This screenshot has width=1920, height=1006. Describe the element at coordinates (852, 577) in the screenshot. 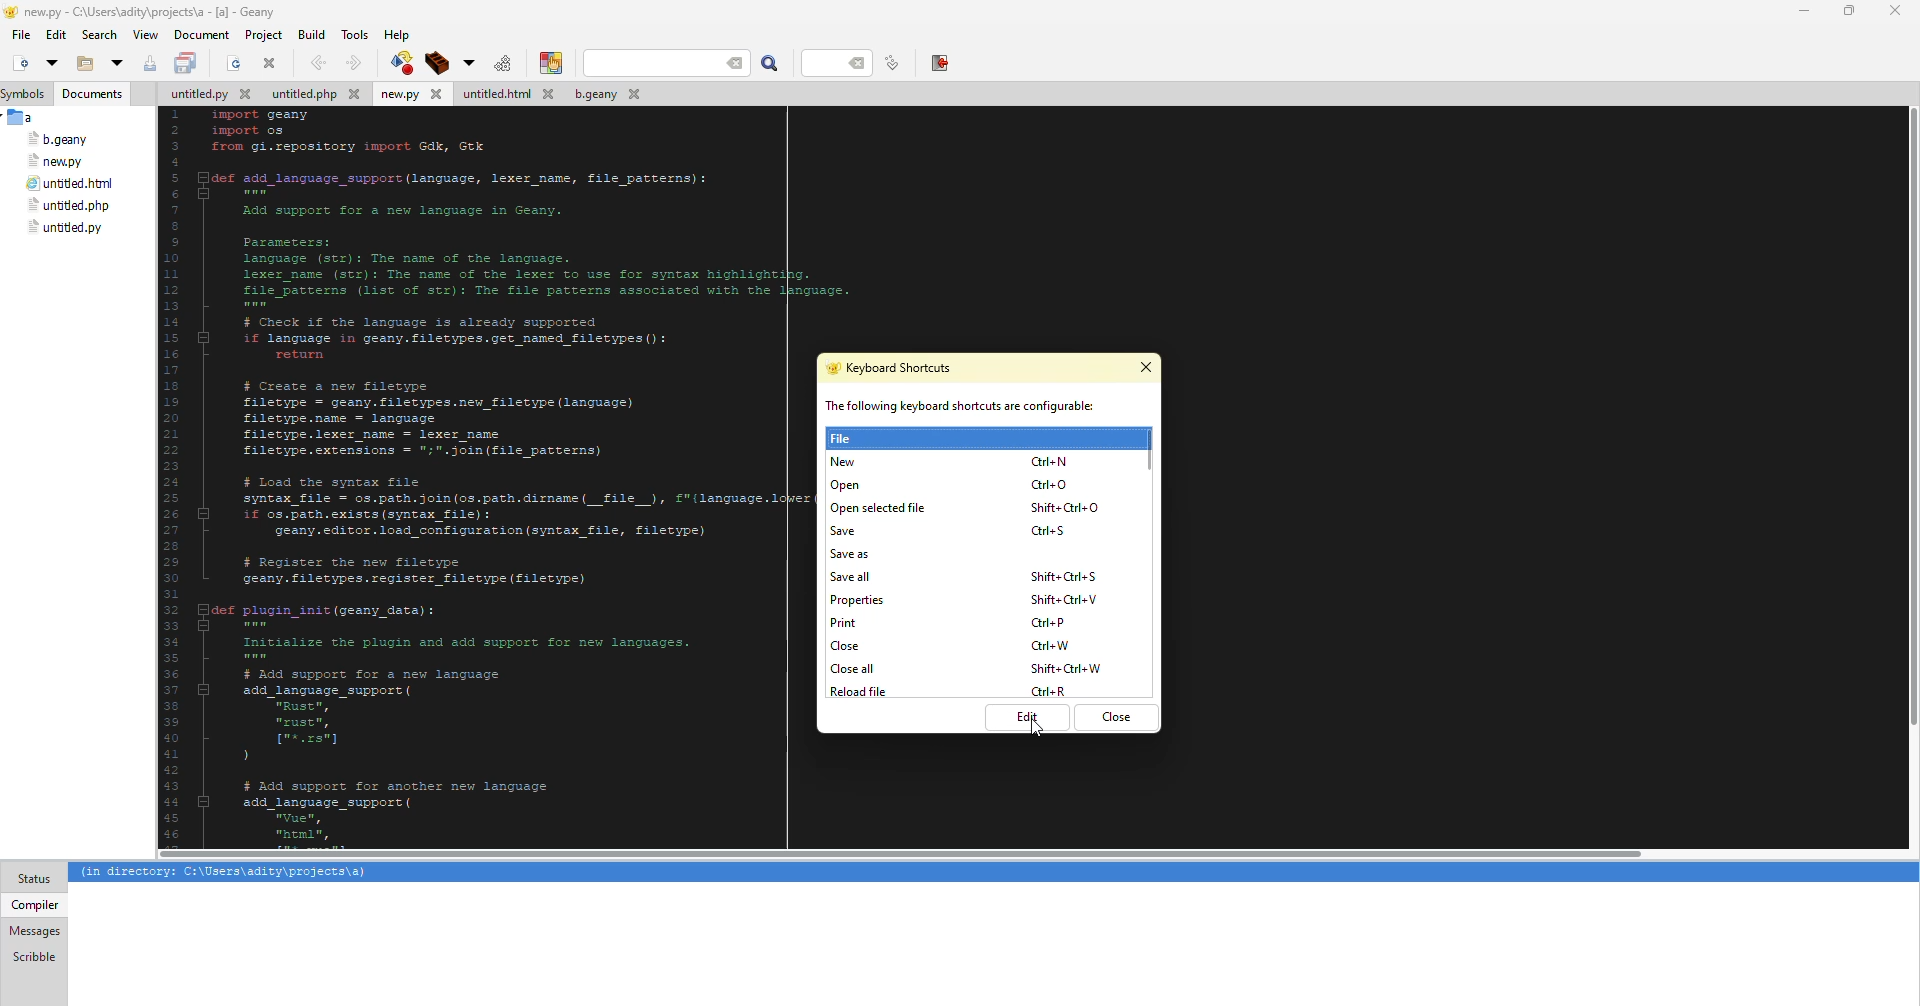

I see `save all` at that location.